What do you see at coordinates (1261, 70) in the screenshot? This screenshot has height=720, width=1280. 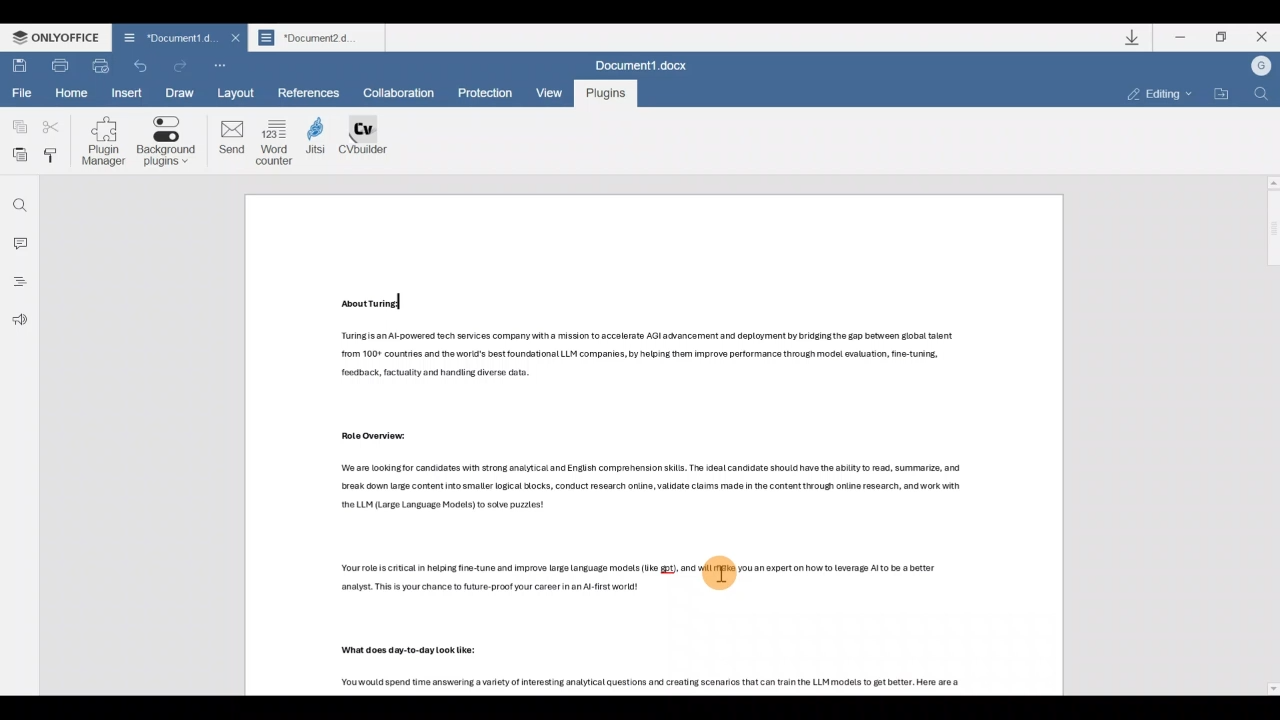 I see `Account name` at bounding box center [1261, 70].